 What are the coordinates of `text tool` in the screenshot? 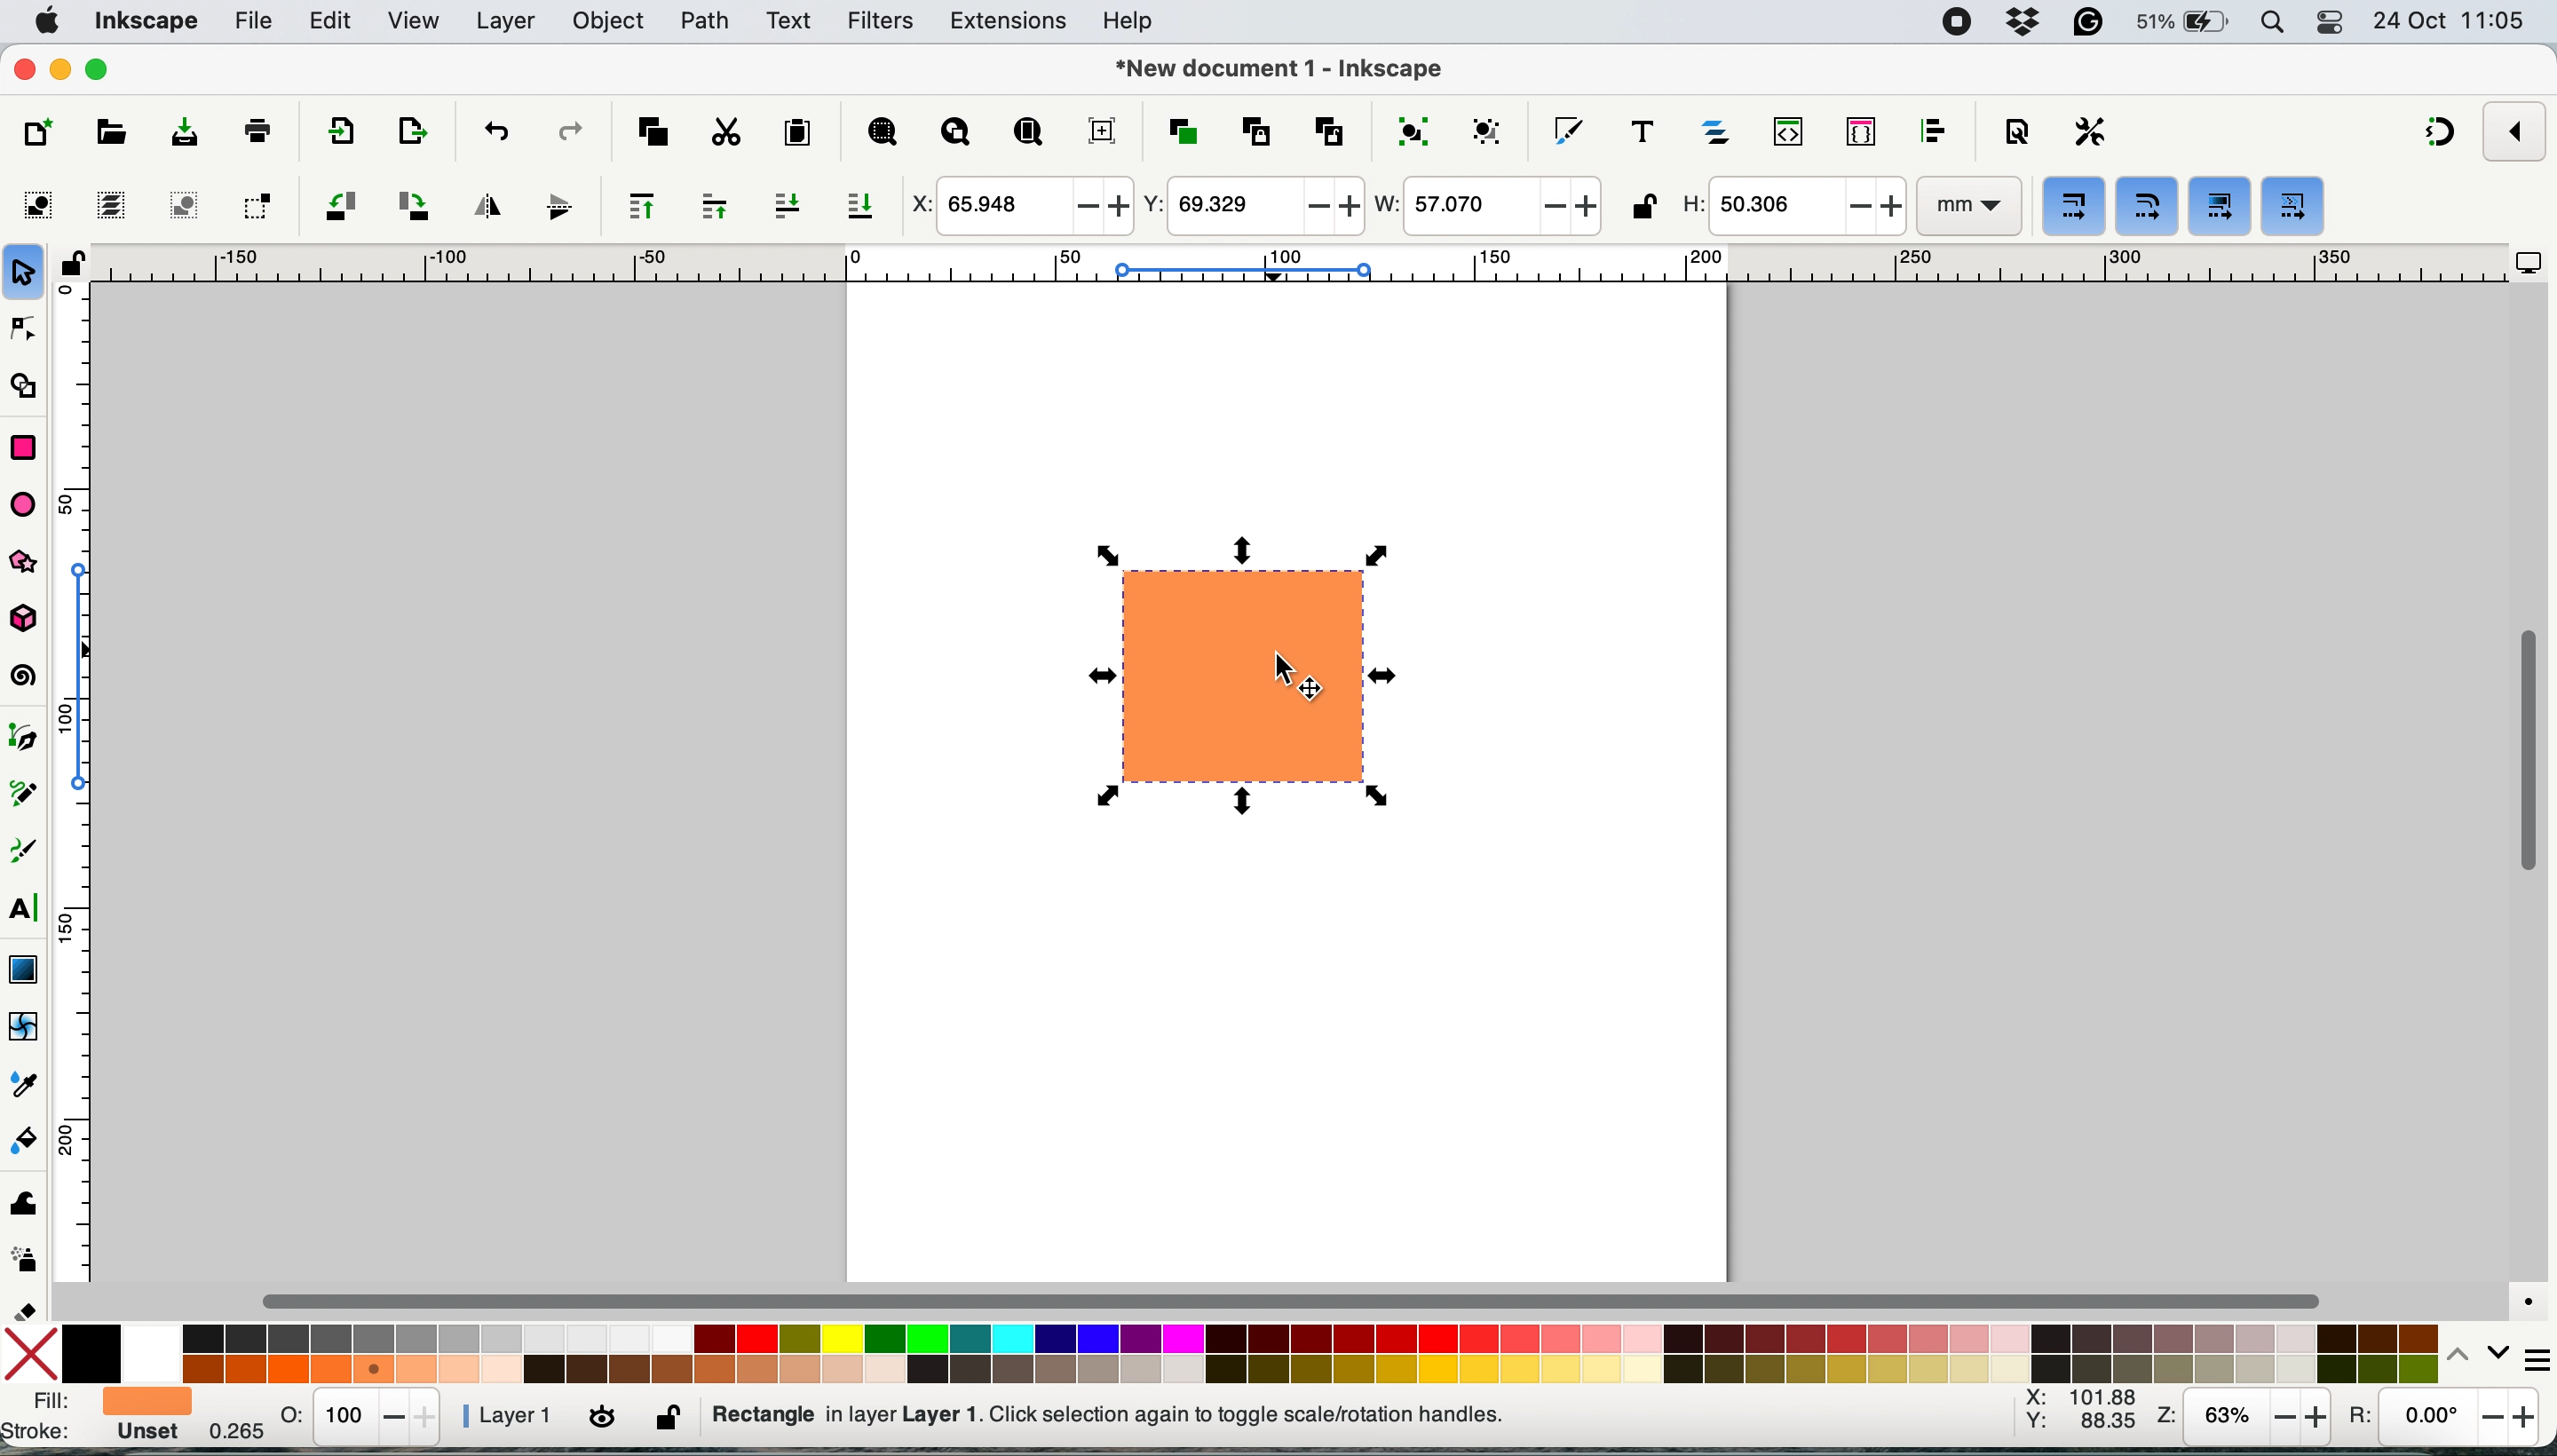 It's located at (25, 909).